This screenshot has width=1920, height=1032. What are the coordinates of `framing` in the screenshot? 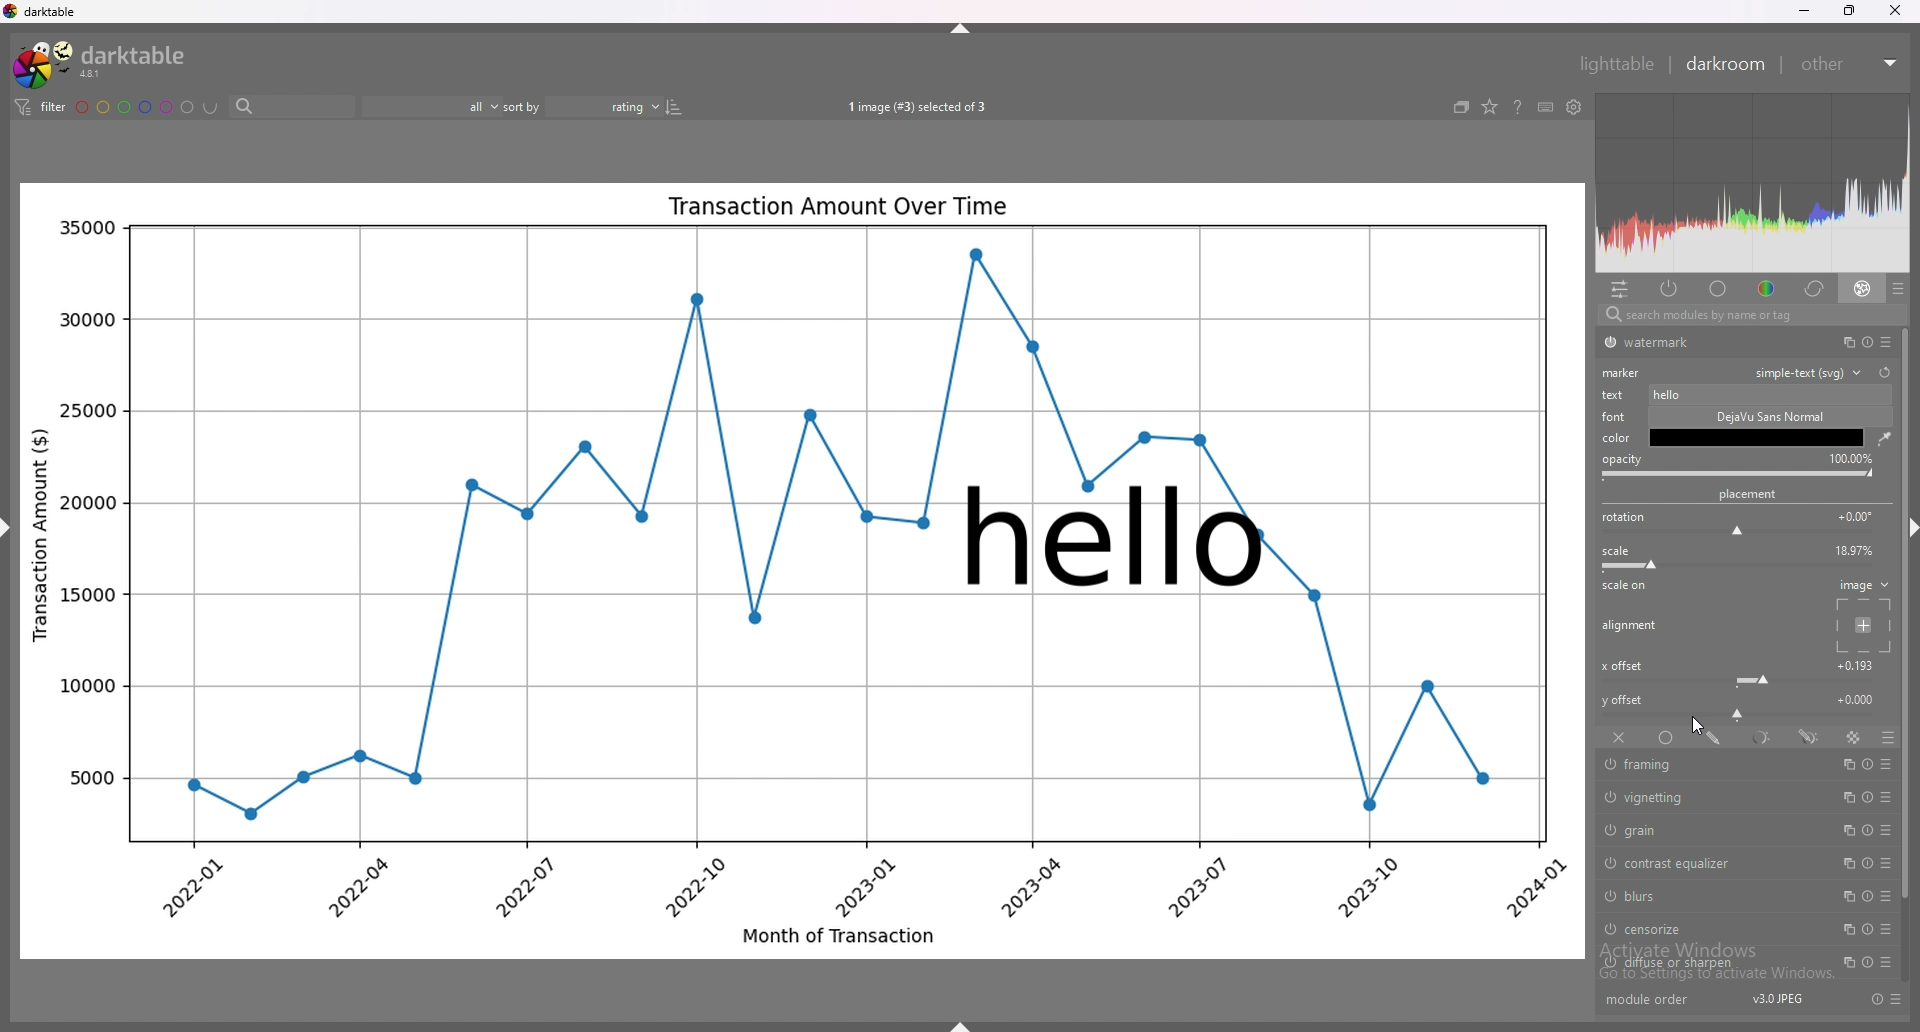 It's located at (1710, 765).